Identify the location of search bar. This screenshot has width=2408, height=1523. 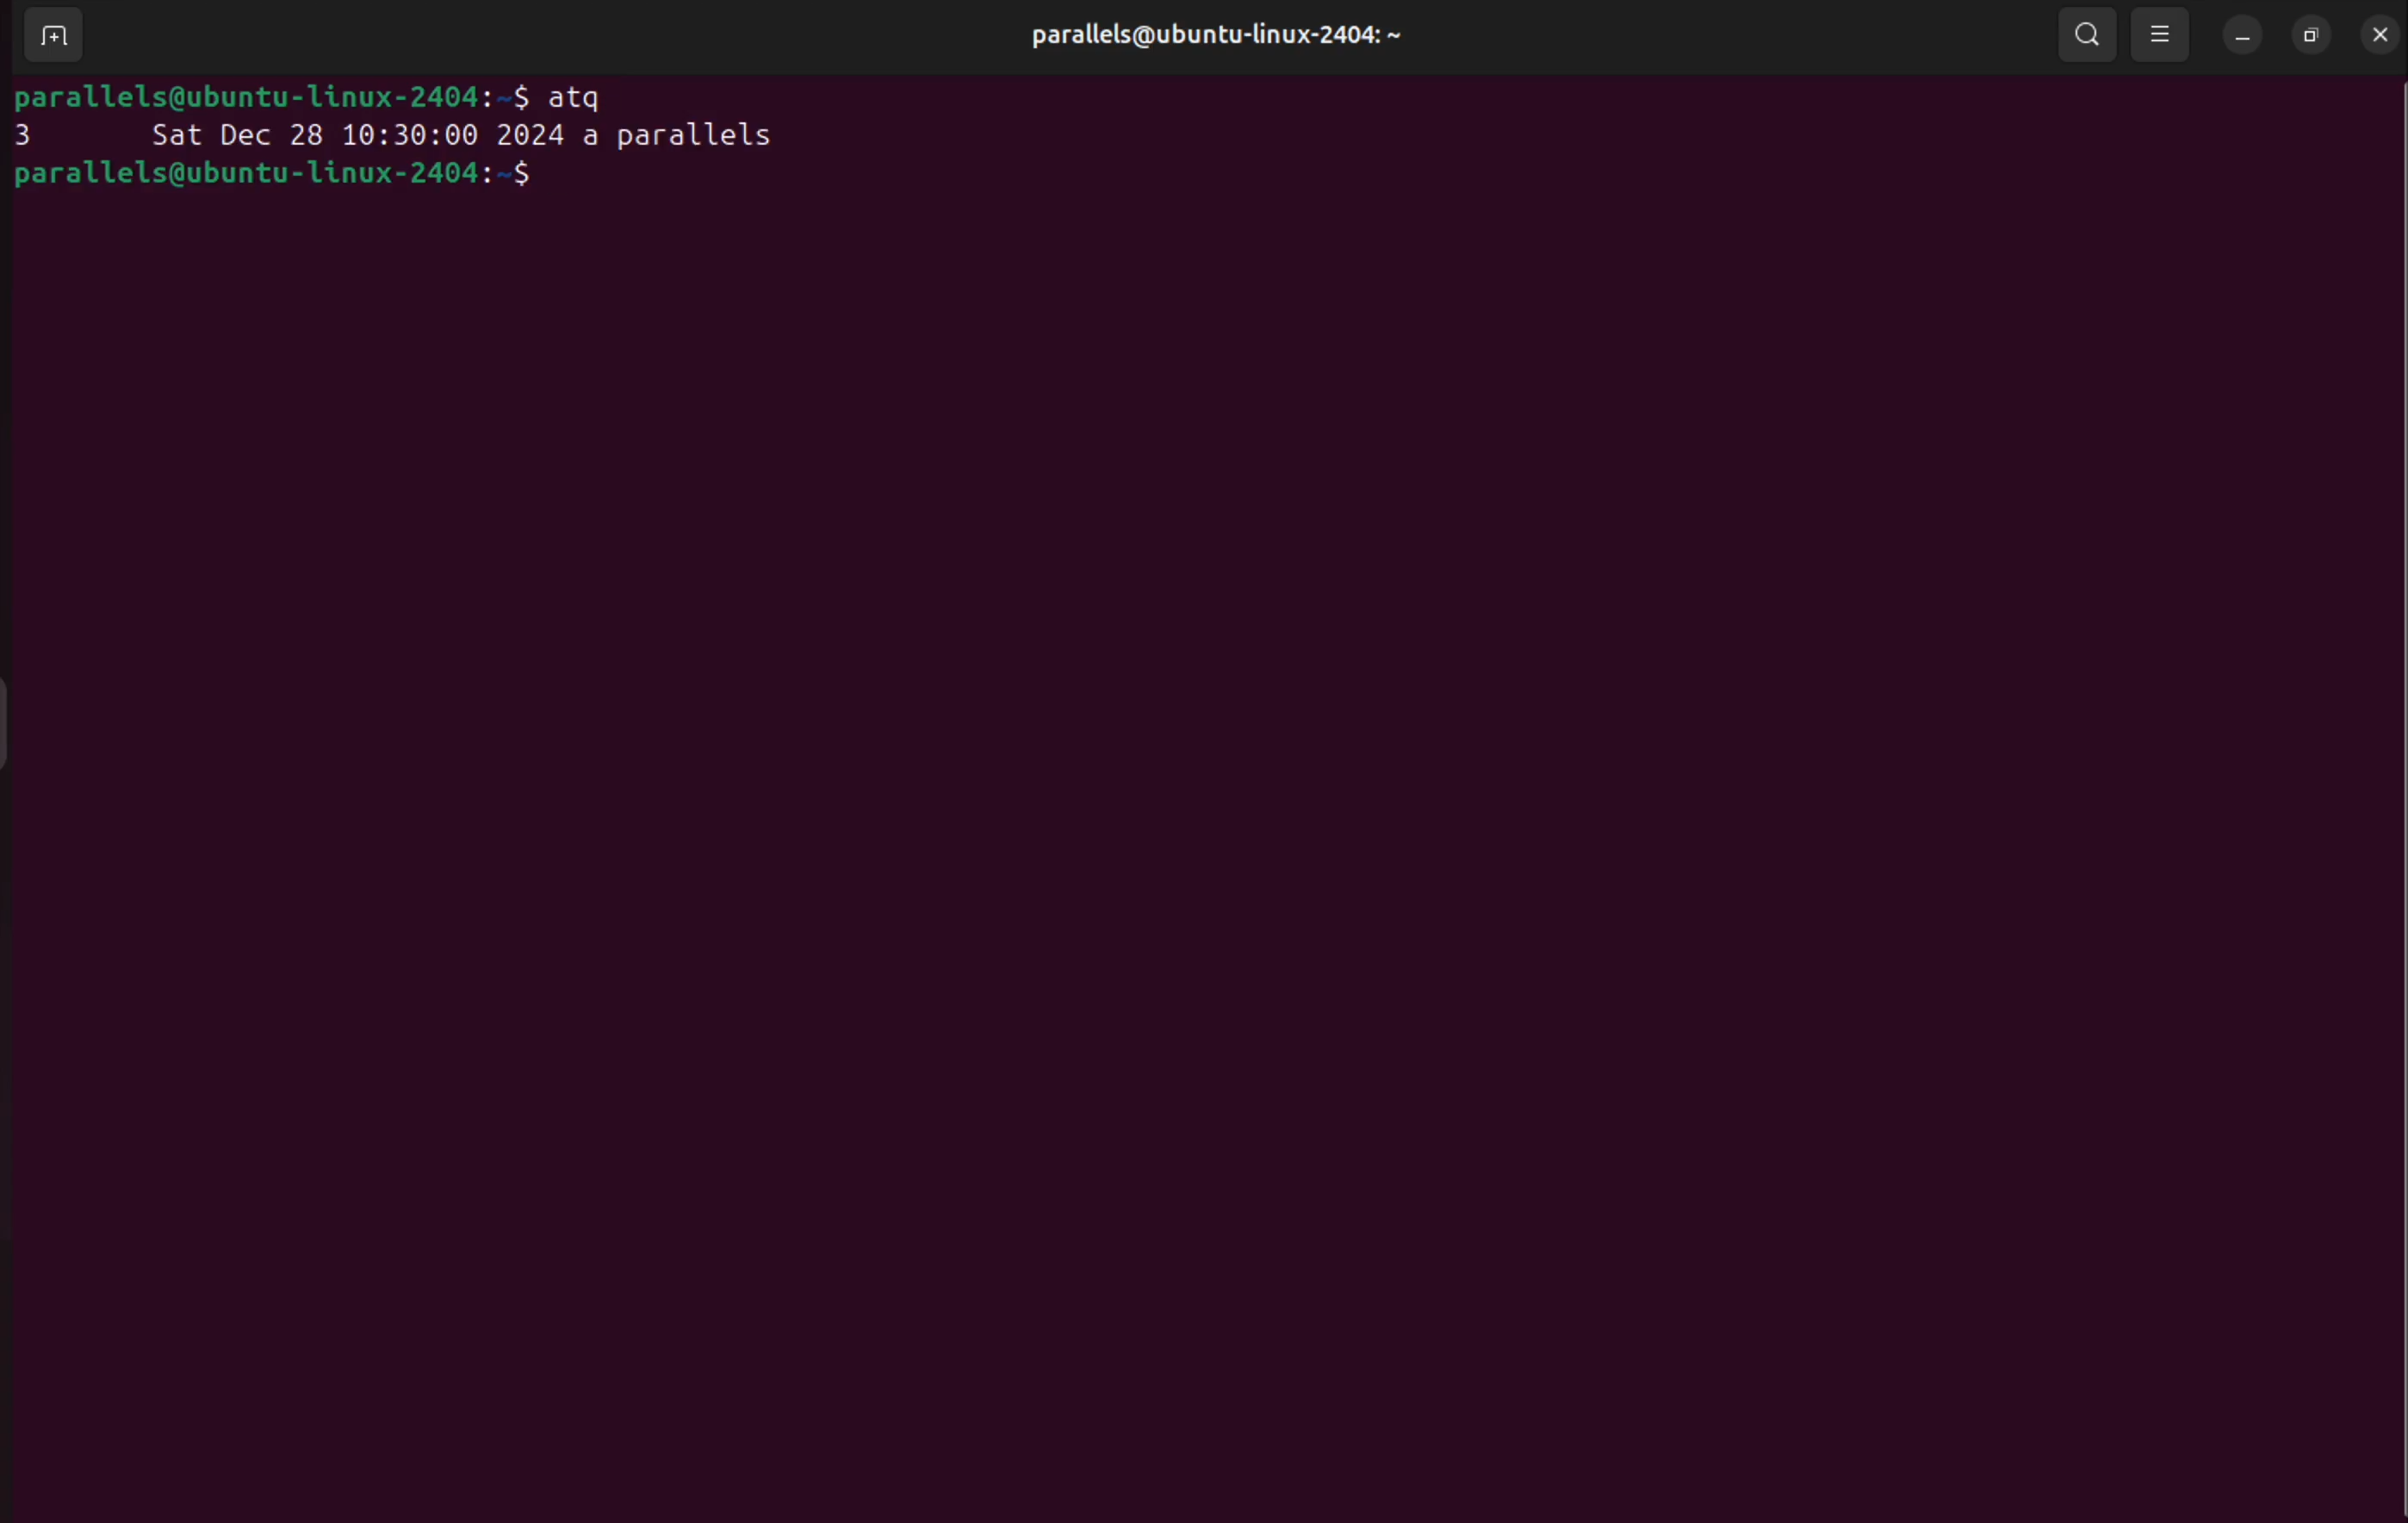
(2086, 33).